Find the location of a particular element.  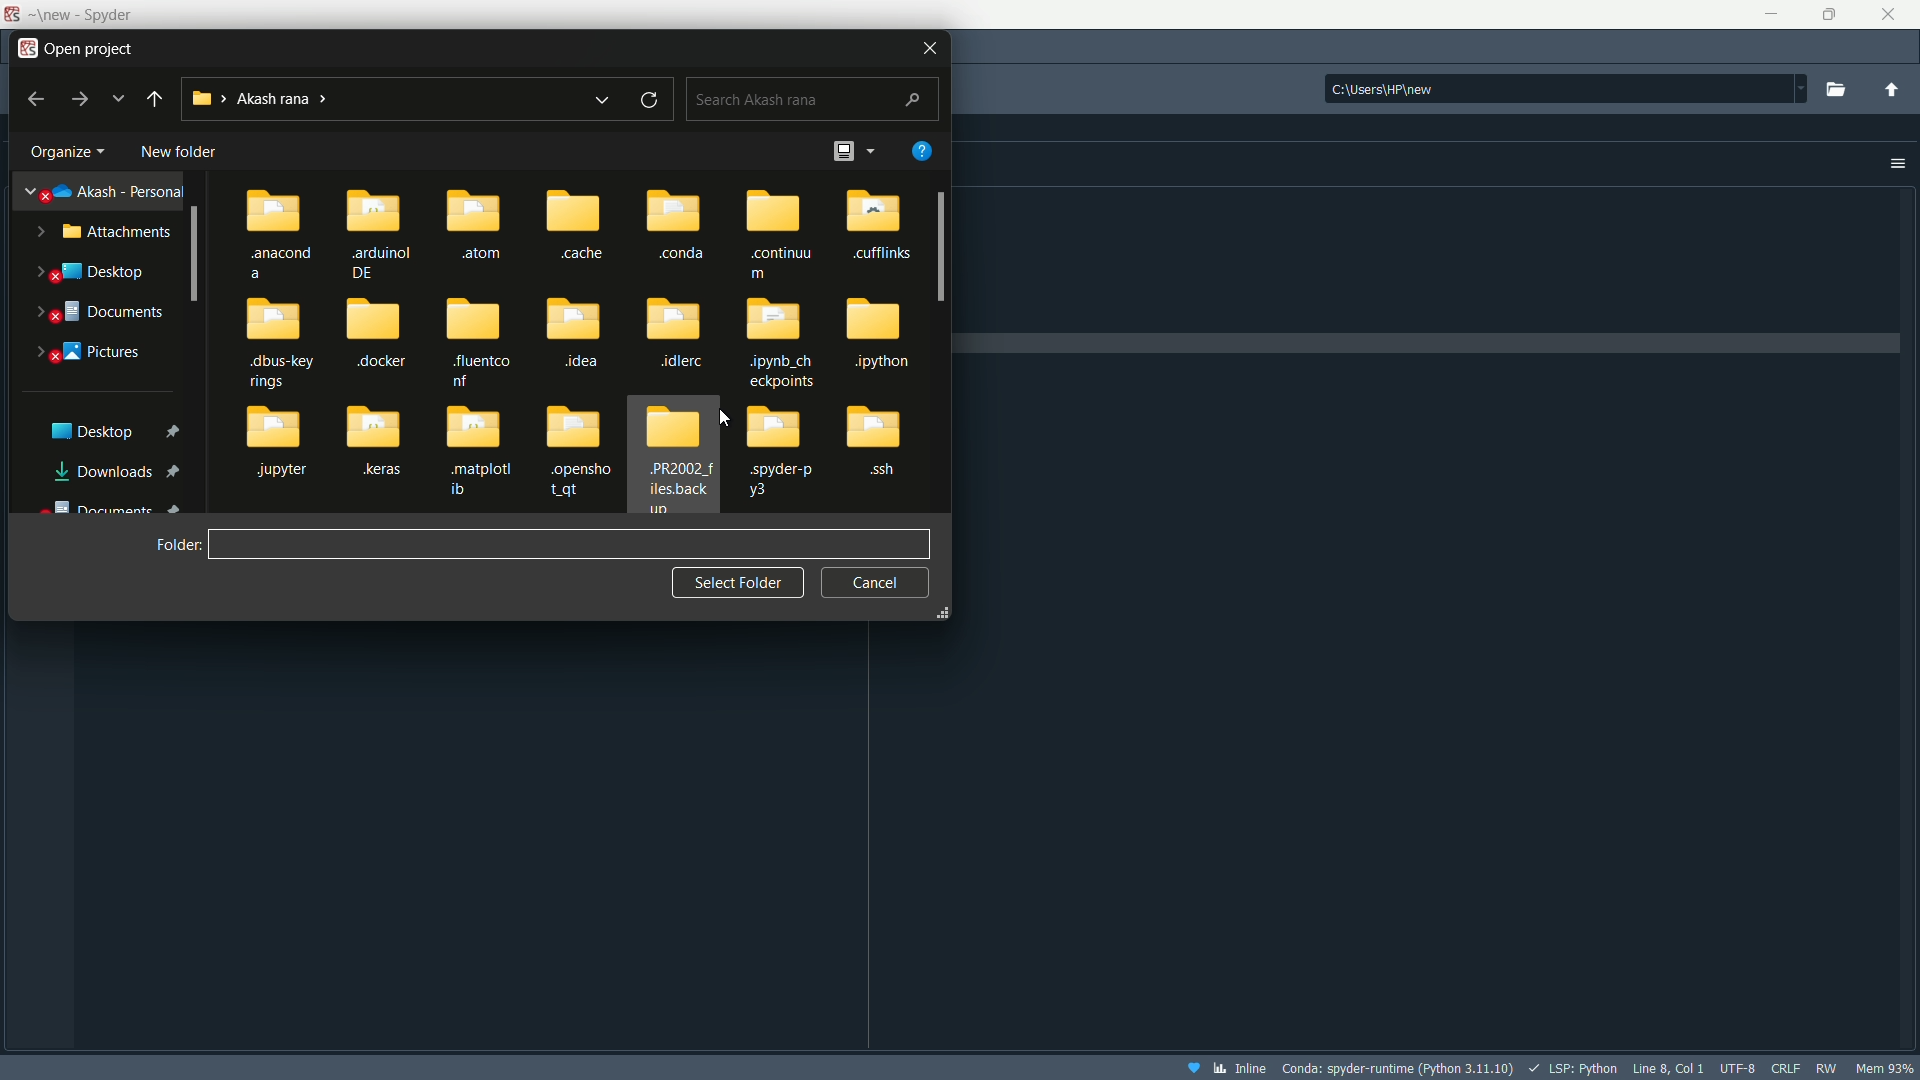

akash personal is located at coordinates (107, 188).